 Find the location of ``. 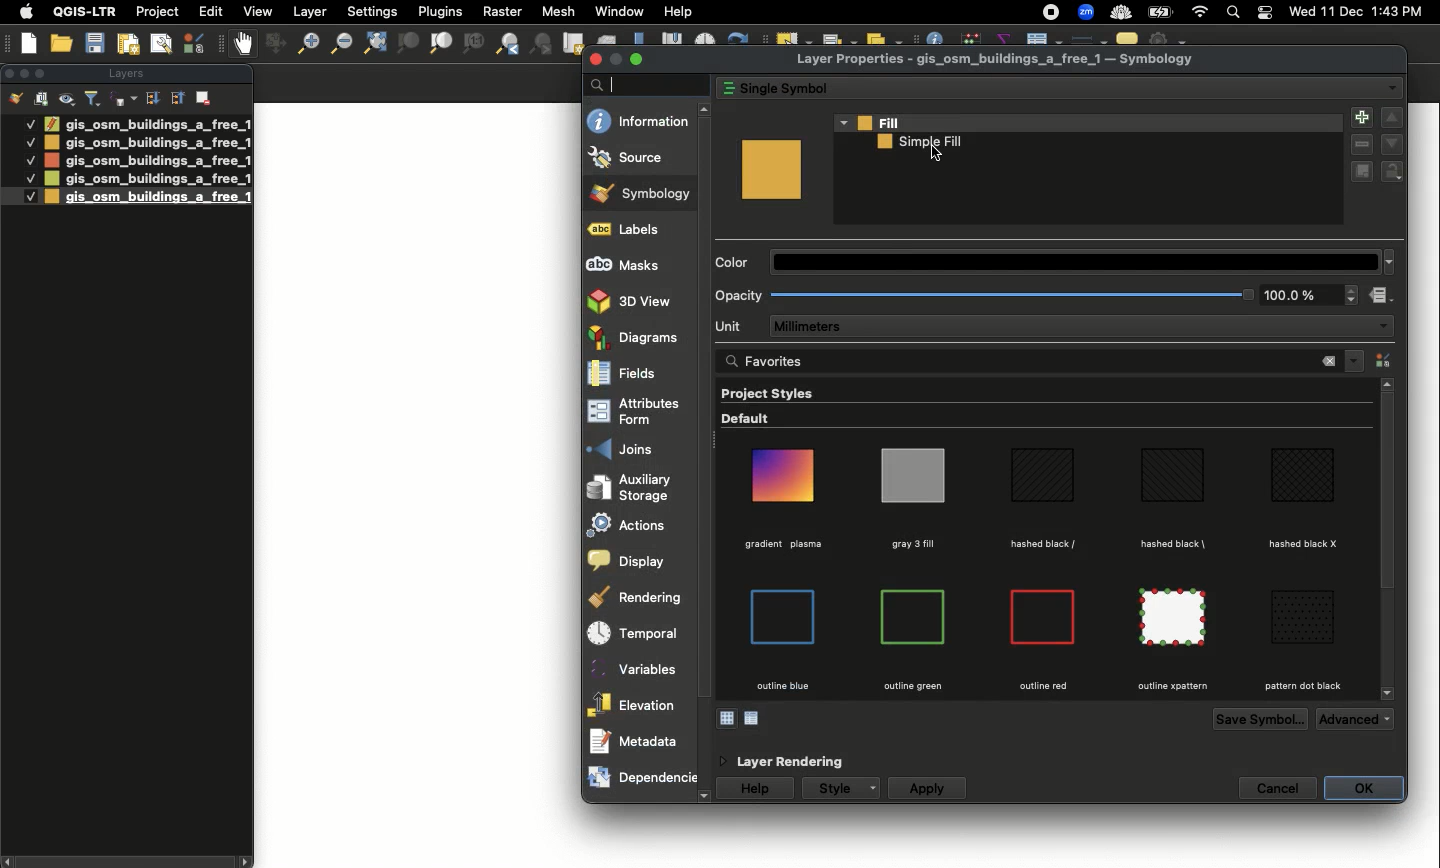

 is located at coordinates (223, 43).